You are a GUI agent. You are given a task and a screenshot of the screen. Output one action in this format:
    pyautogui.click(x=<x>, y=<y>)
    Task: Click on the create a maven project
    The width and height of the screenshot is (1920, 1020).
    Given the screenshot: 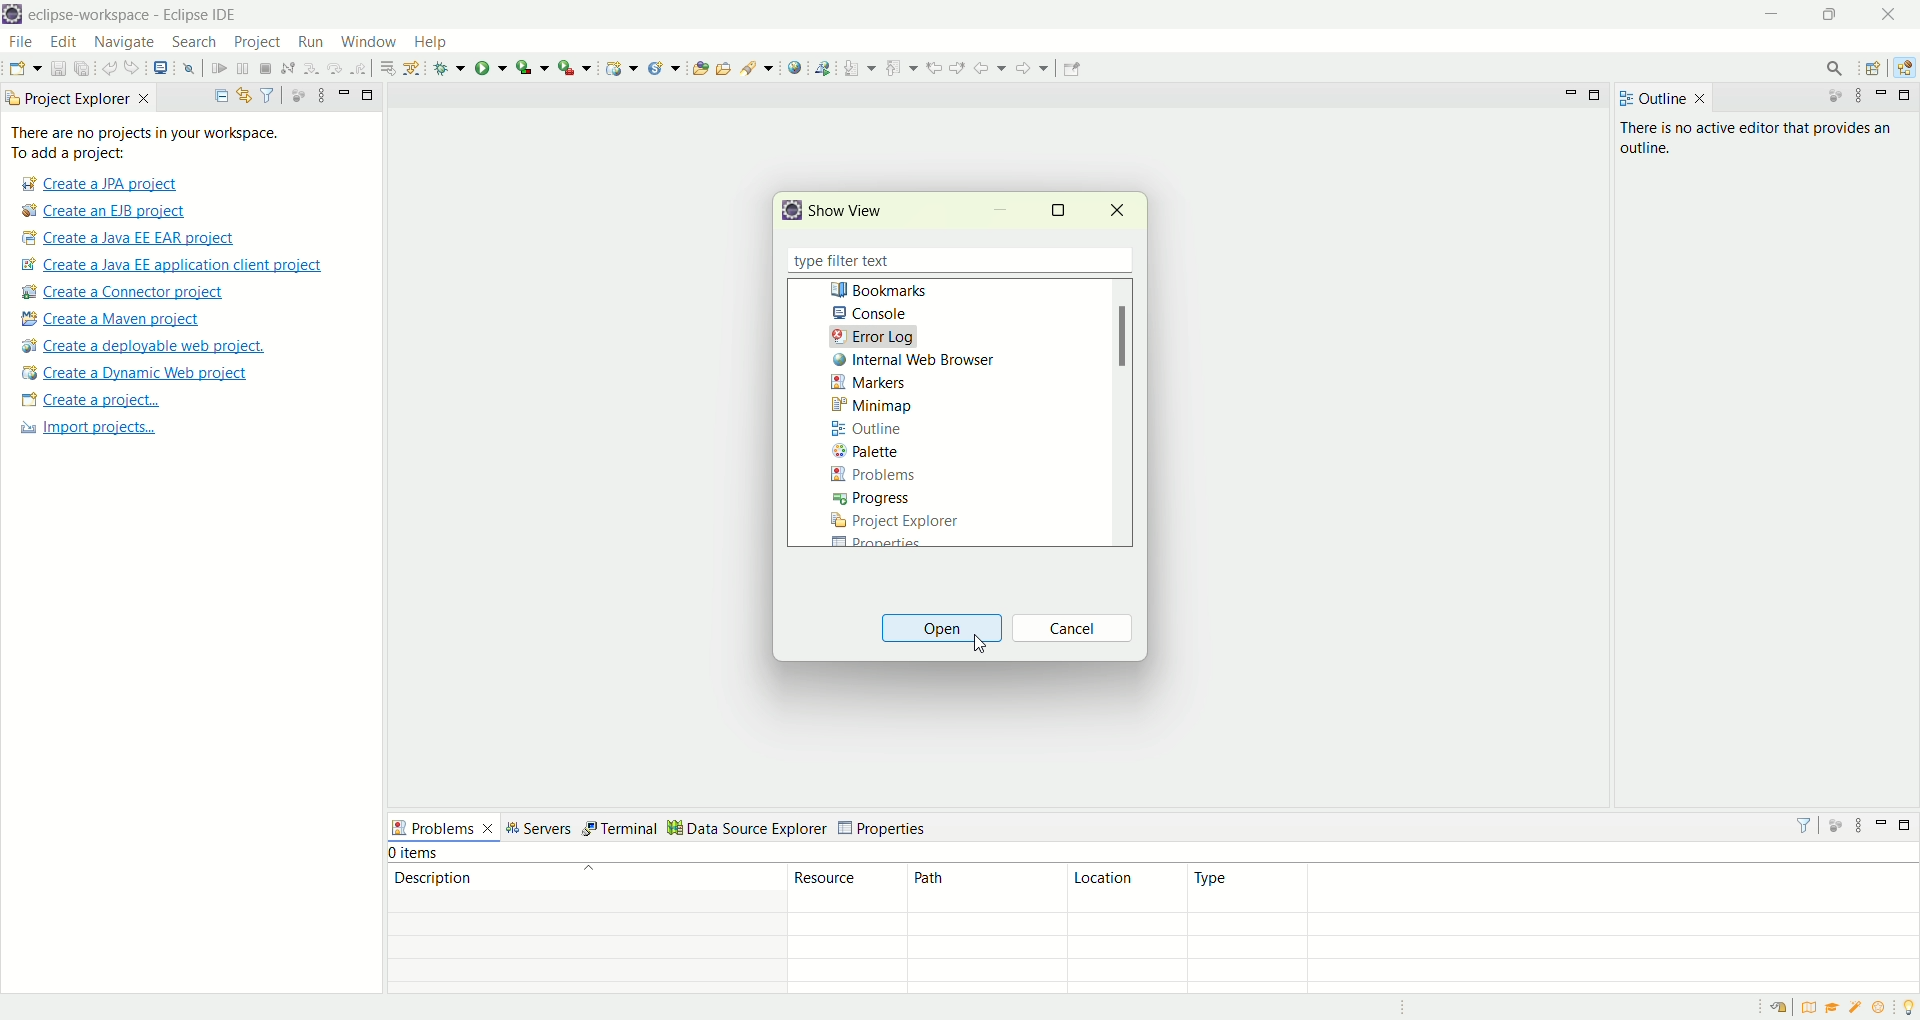 What is the action you would take?
    pyautogui.click(x=119, y=318)
    